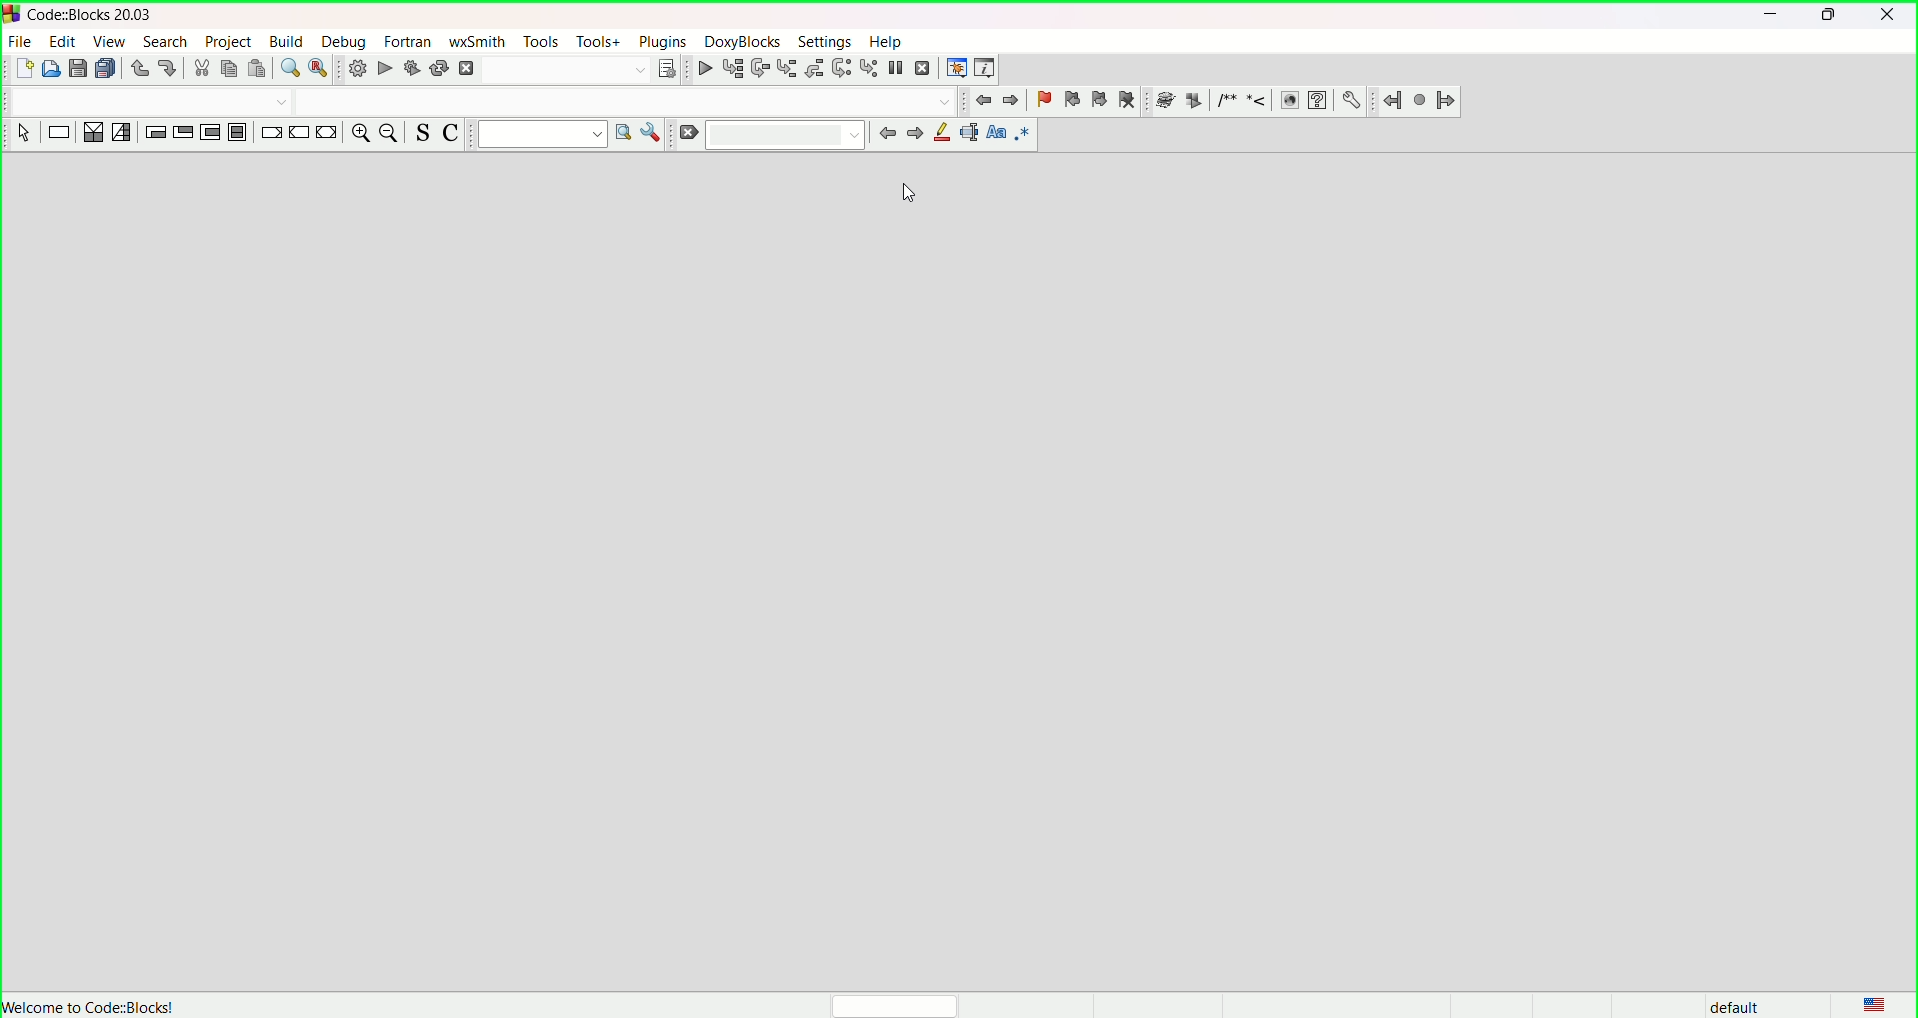 This screenshot has height=1018, width=1918. What do you see at coordinates (926, 69) in the screenshot?
I see `stop debugger` at bounding box center [926, 69].